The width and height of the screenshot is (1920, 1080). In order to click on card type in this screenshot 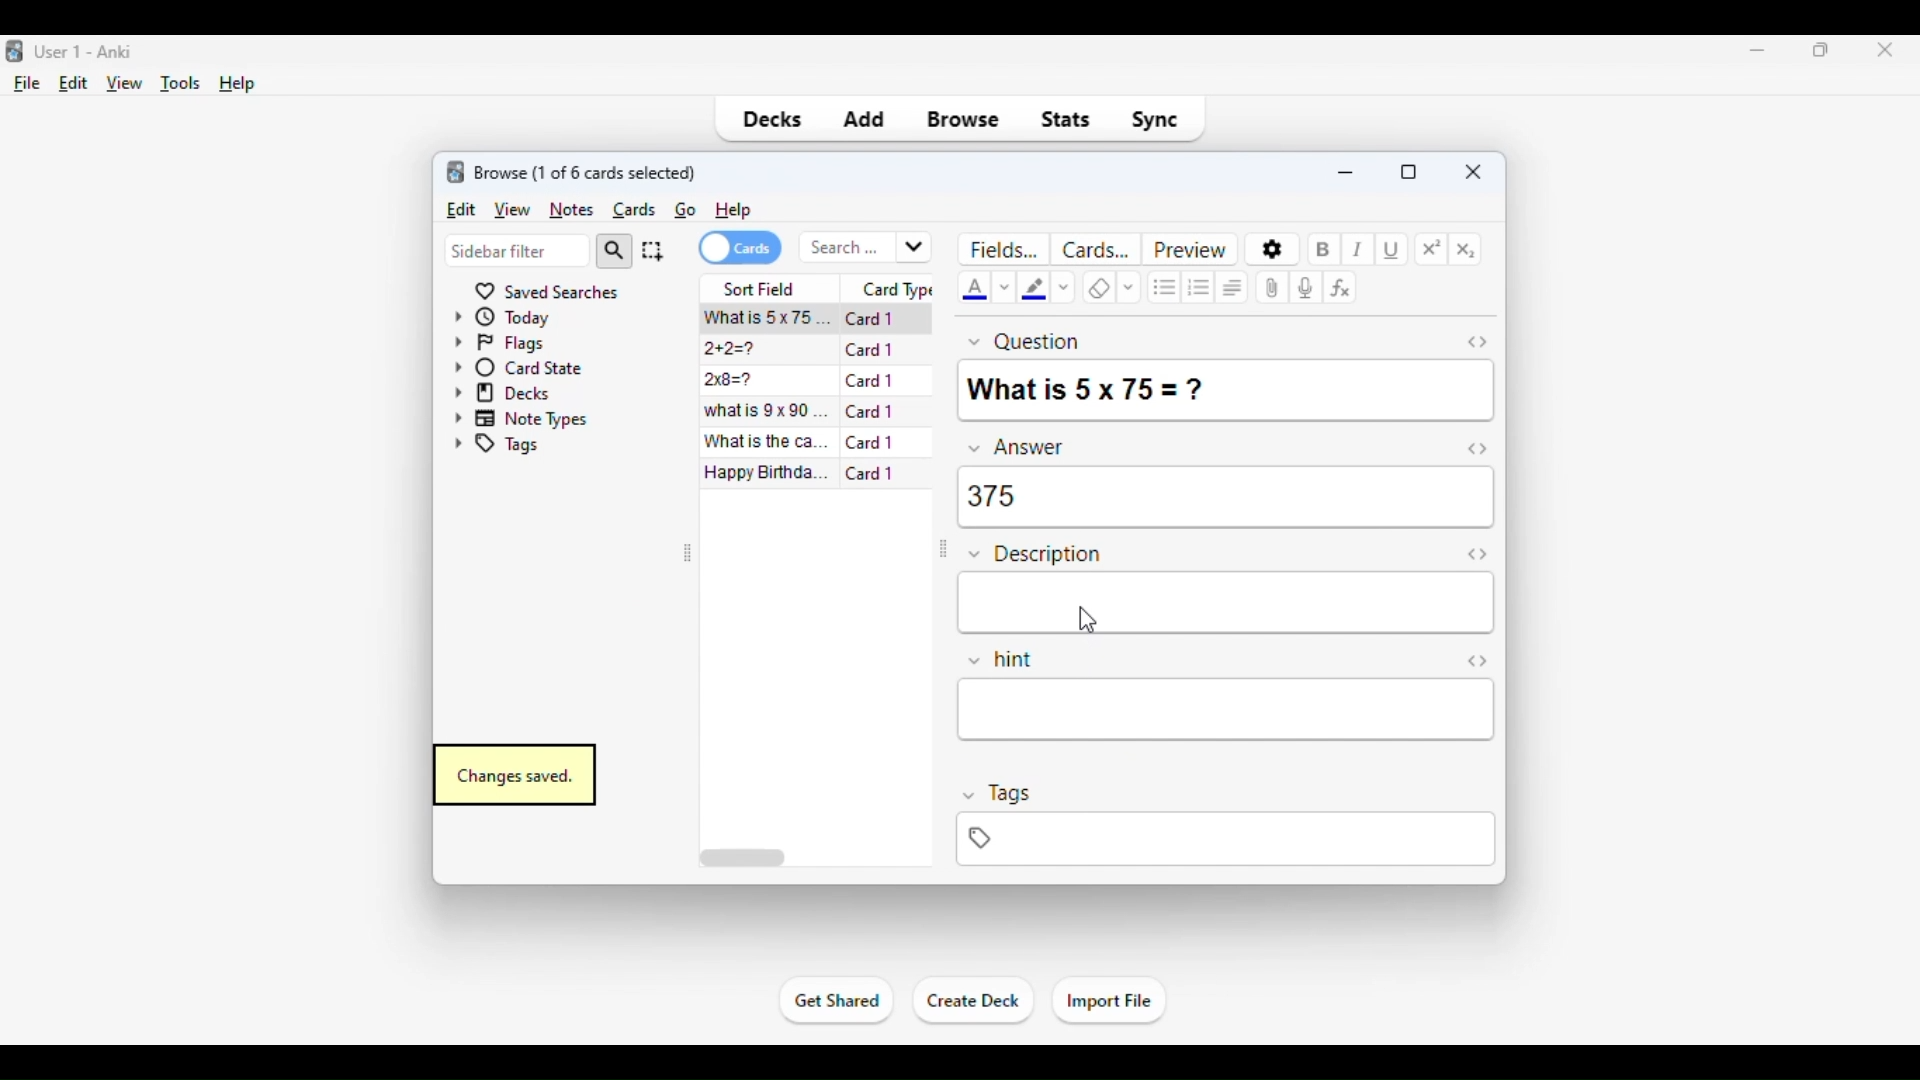, I will do `click(896, 289)`.